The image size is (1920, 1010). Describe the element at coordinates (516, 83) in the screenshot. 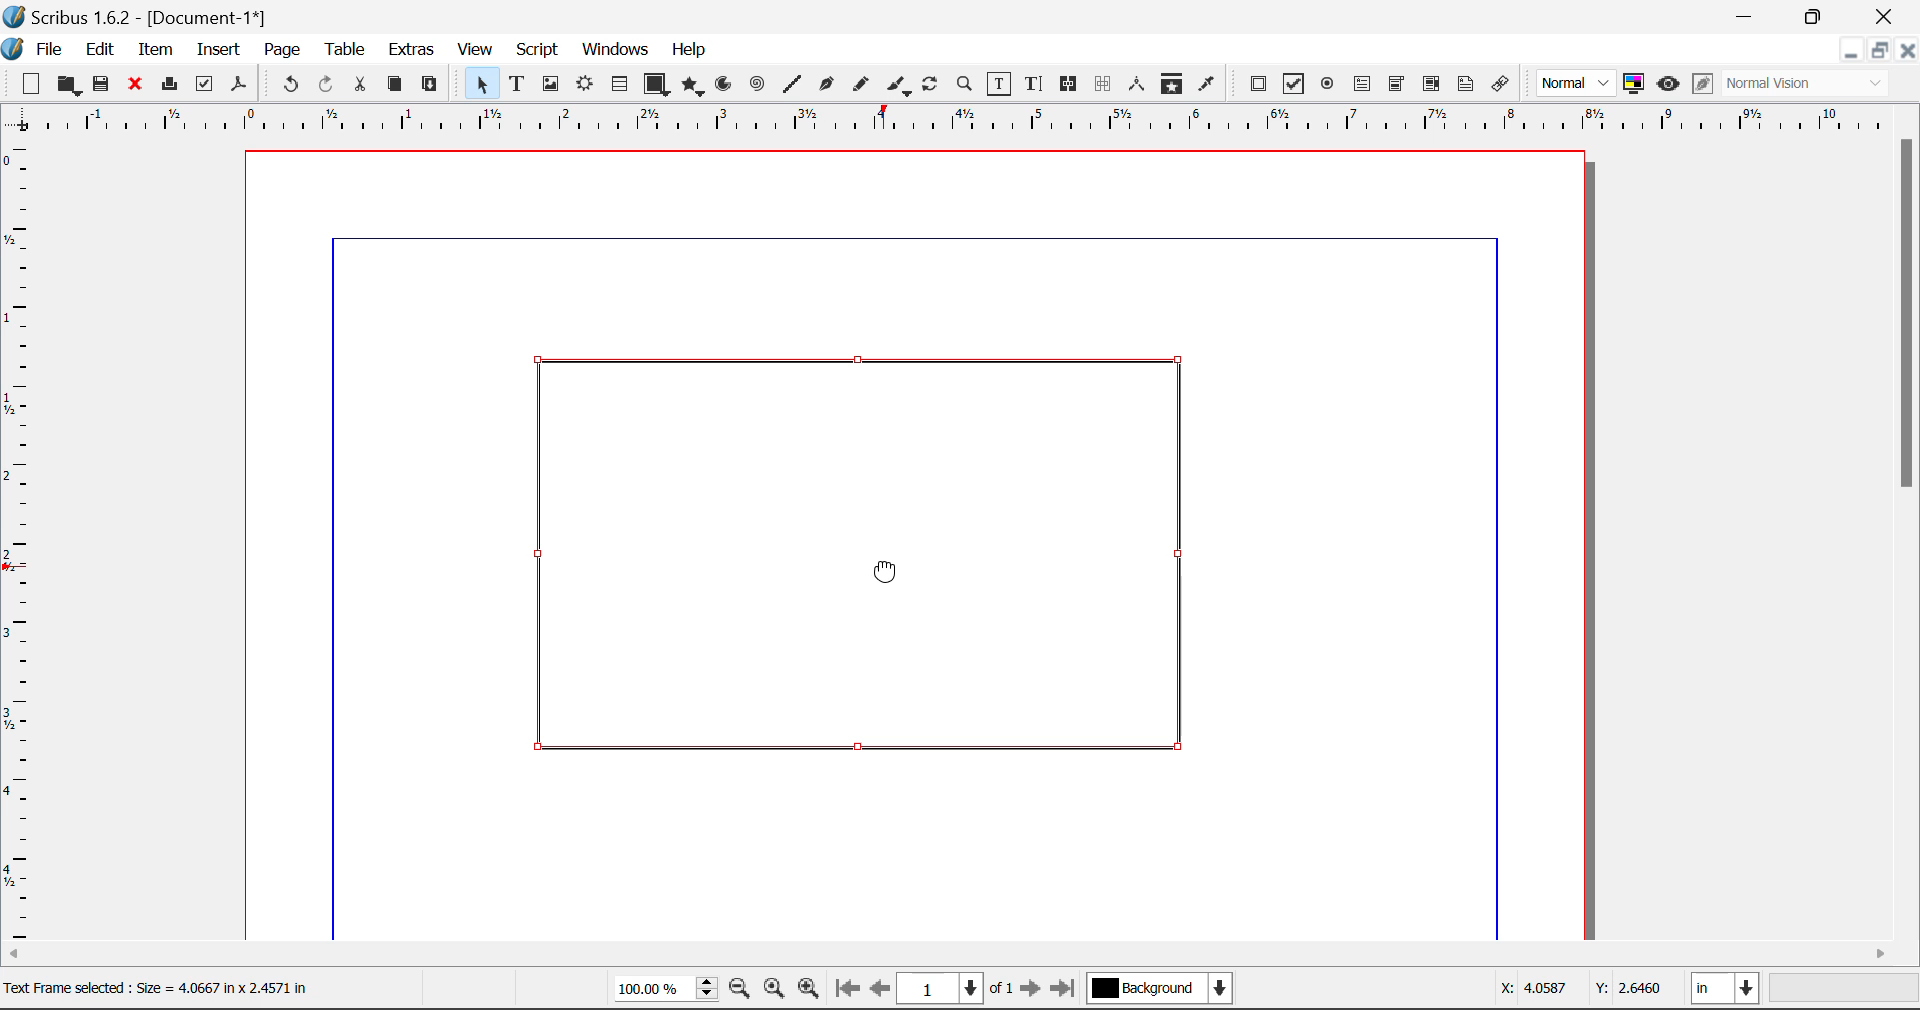

I see `Text Frame Selected` at that location.